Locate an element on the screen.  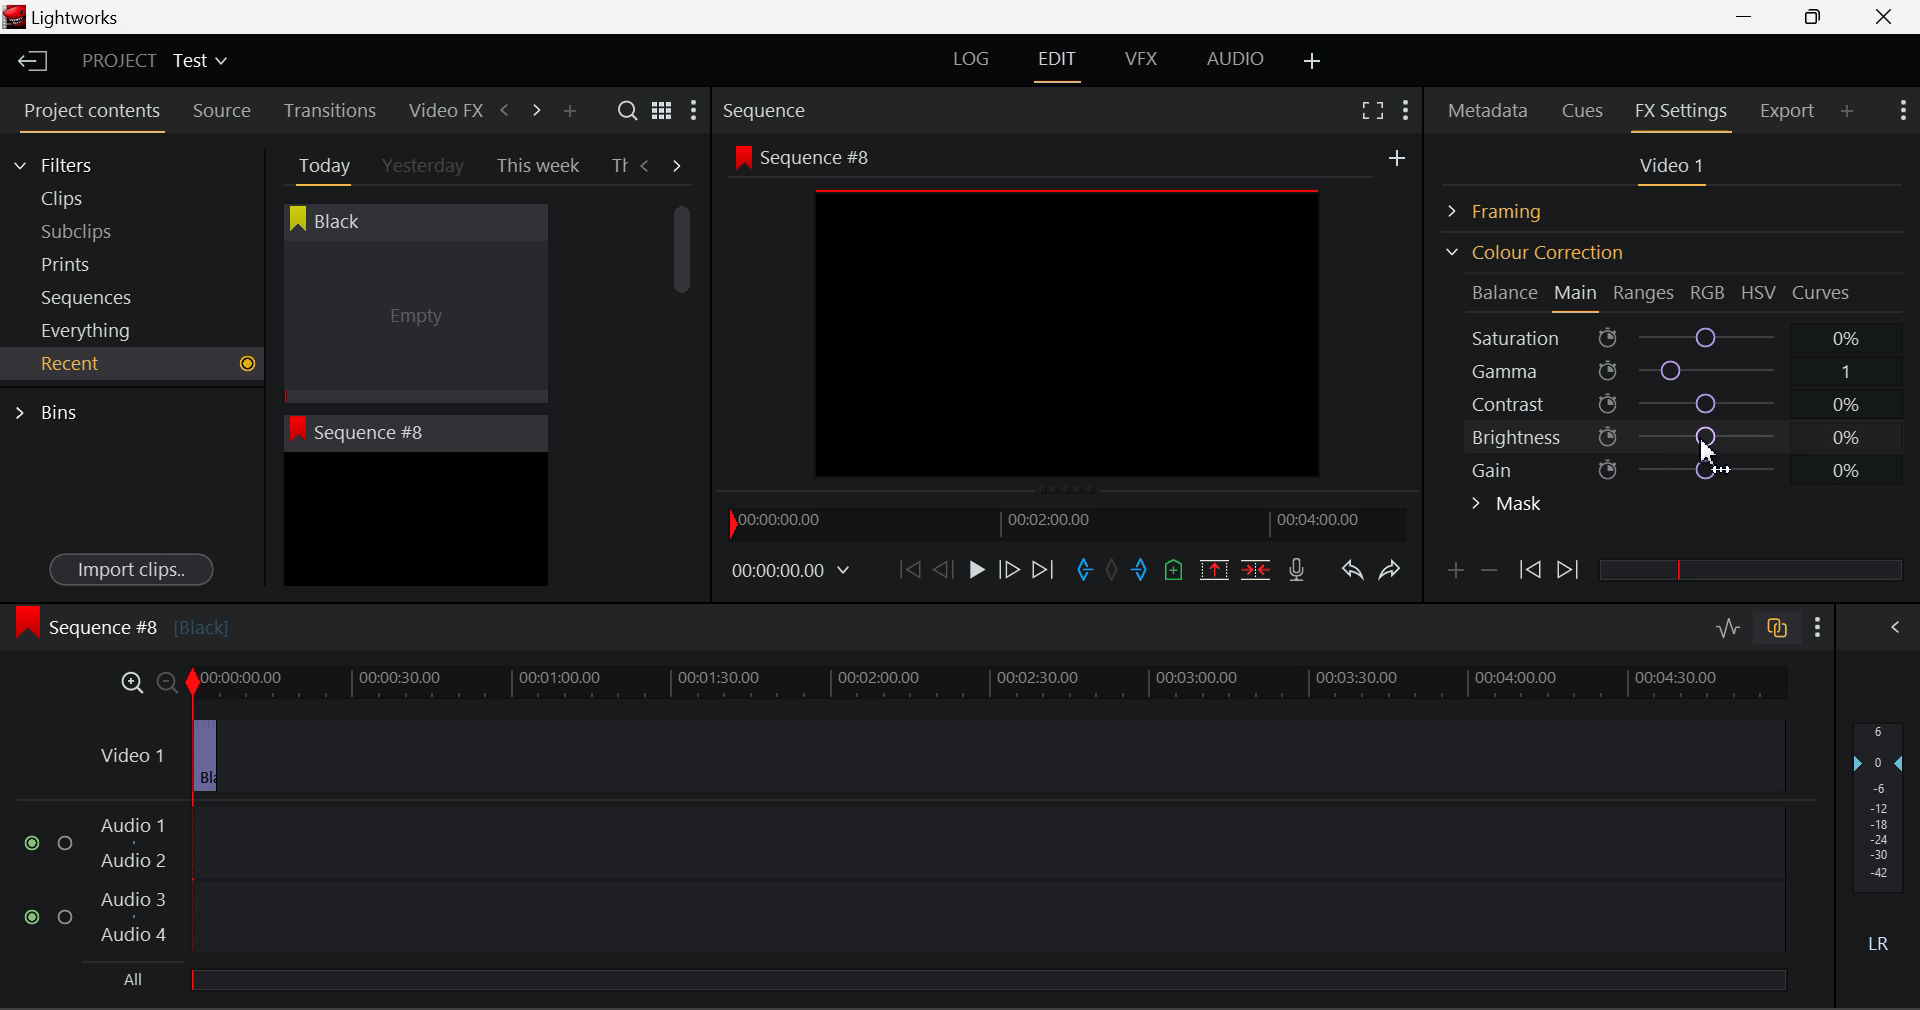
Remove marked section is located at coordinates (1213, 568).